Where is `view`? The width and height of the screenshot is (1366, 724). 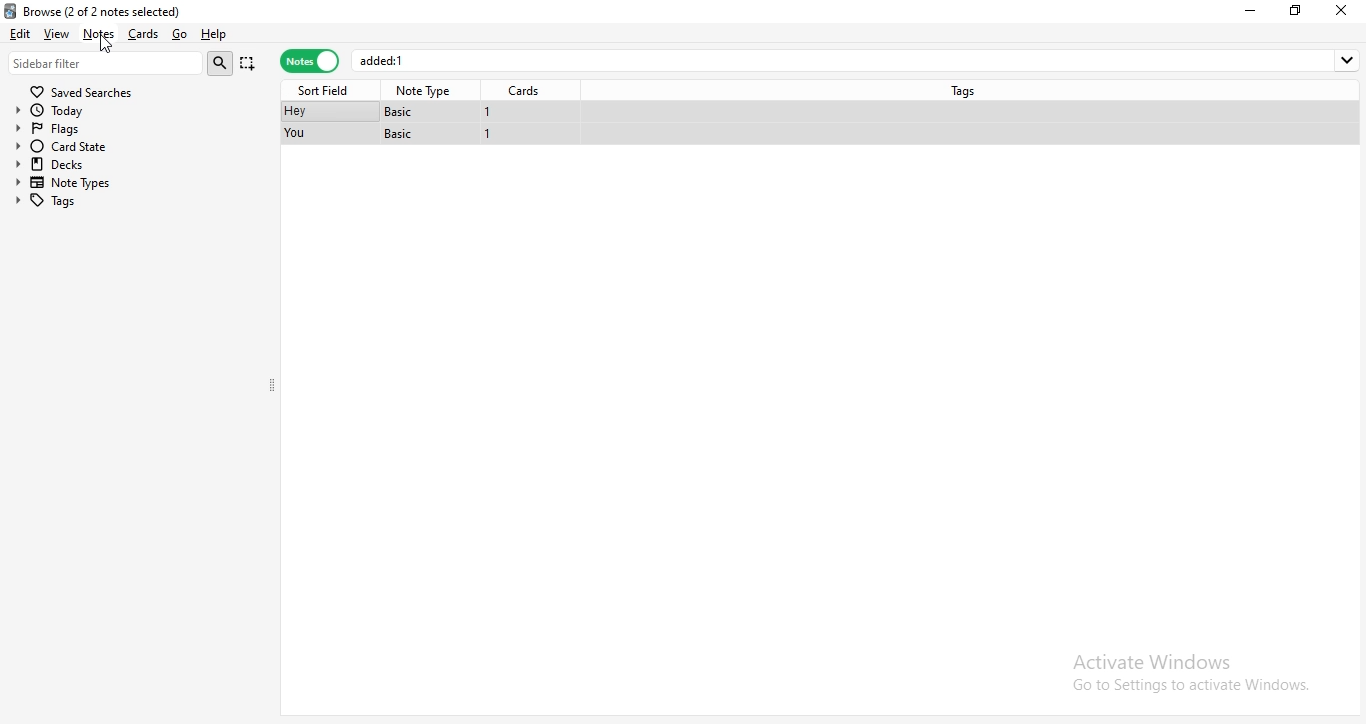
view is located at coordinates (58, 33).